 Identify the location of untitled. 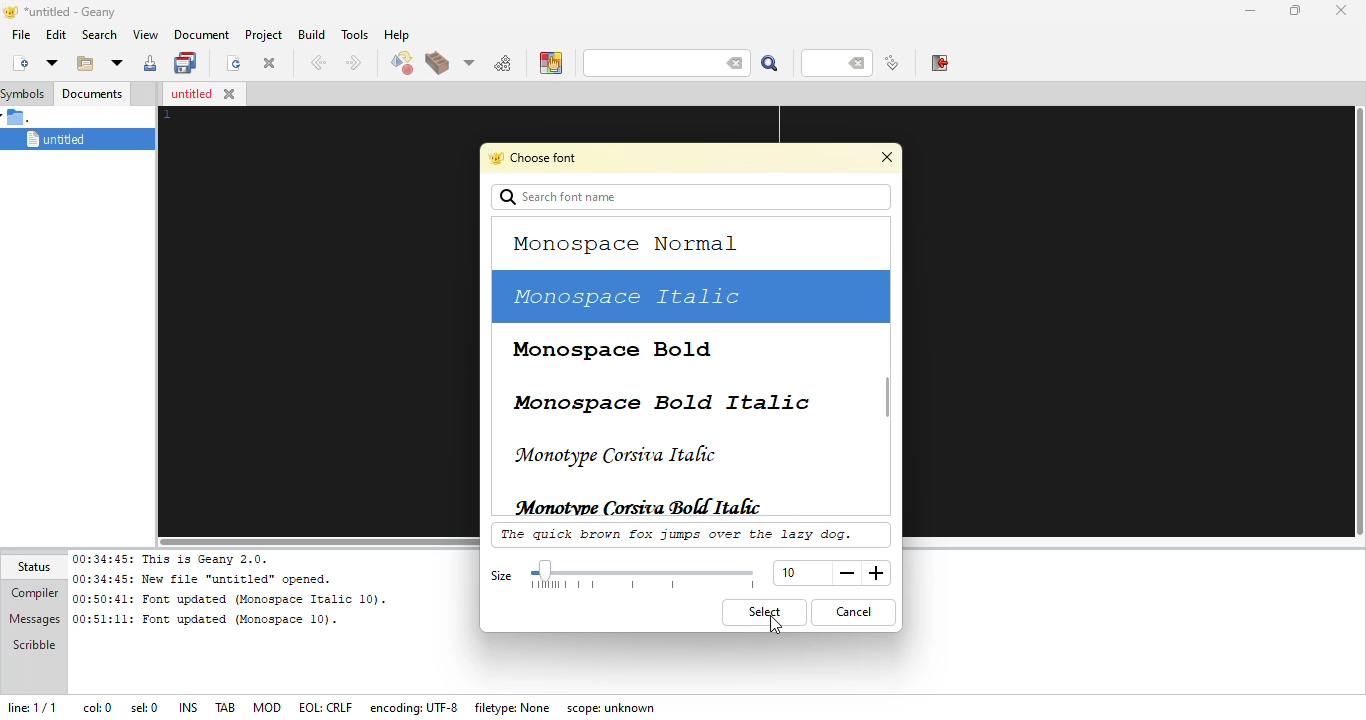
(73, 140).